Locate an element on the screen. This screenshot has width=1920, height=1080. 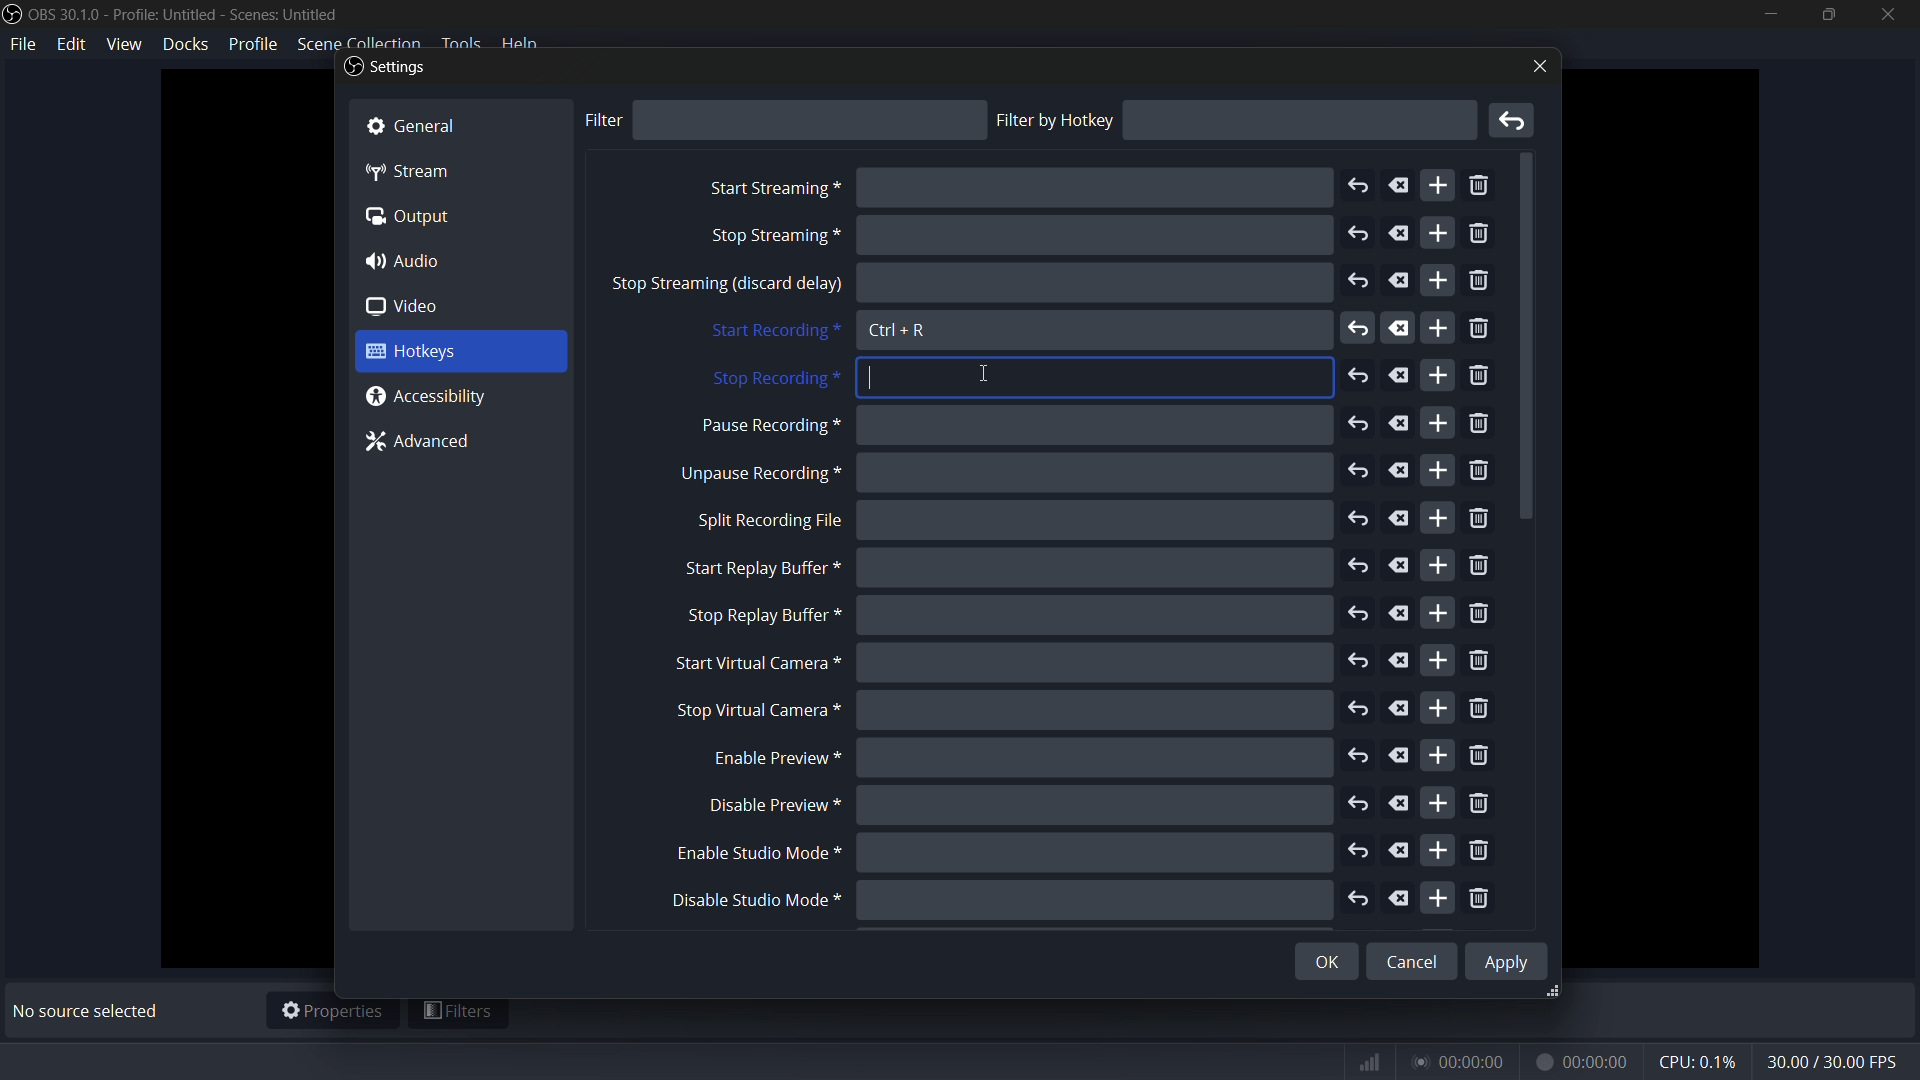
remove is located at coordinates (1479, 852).